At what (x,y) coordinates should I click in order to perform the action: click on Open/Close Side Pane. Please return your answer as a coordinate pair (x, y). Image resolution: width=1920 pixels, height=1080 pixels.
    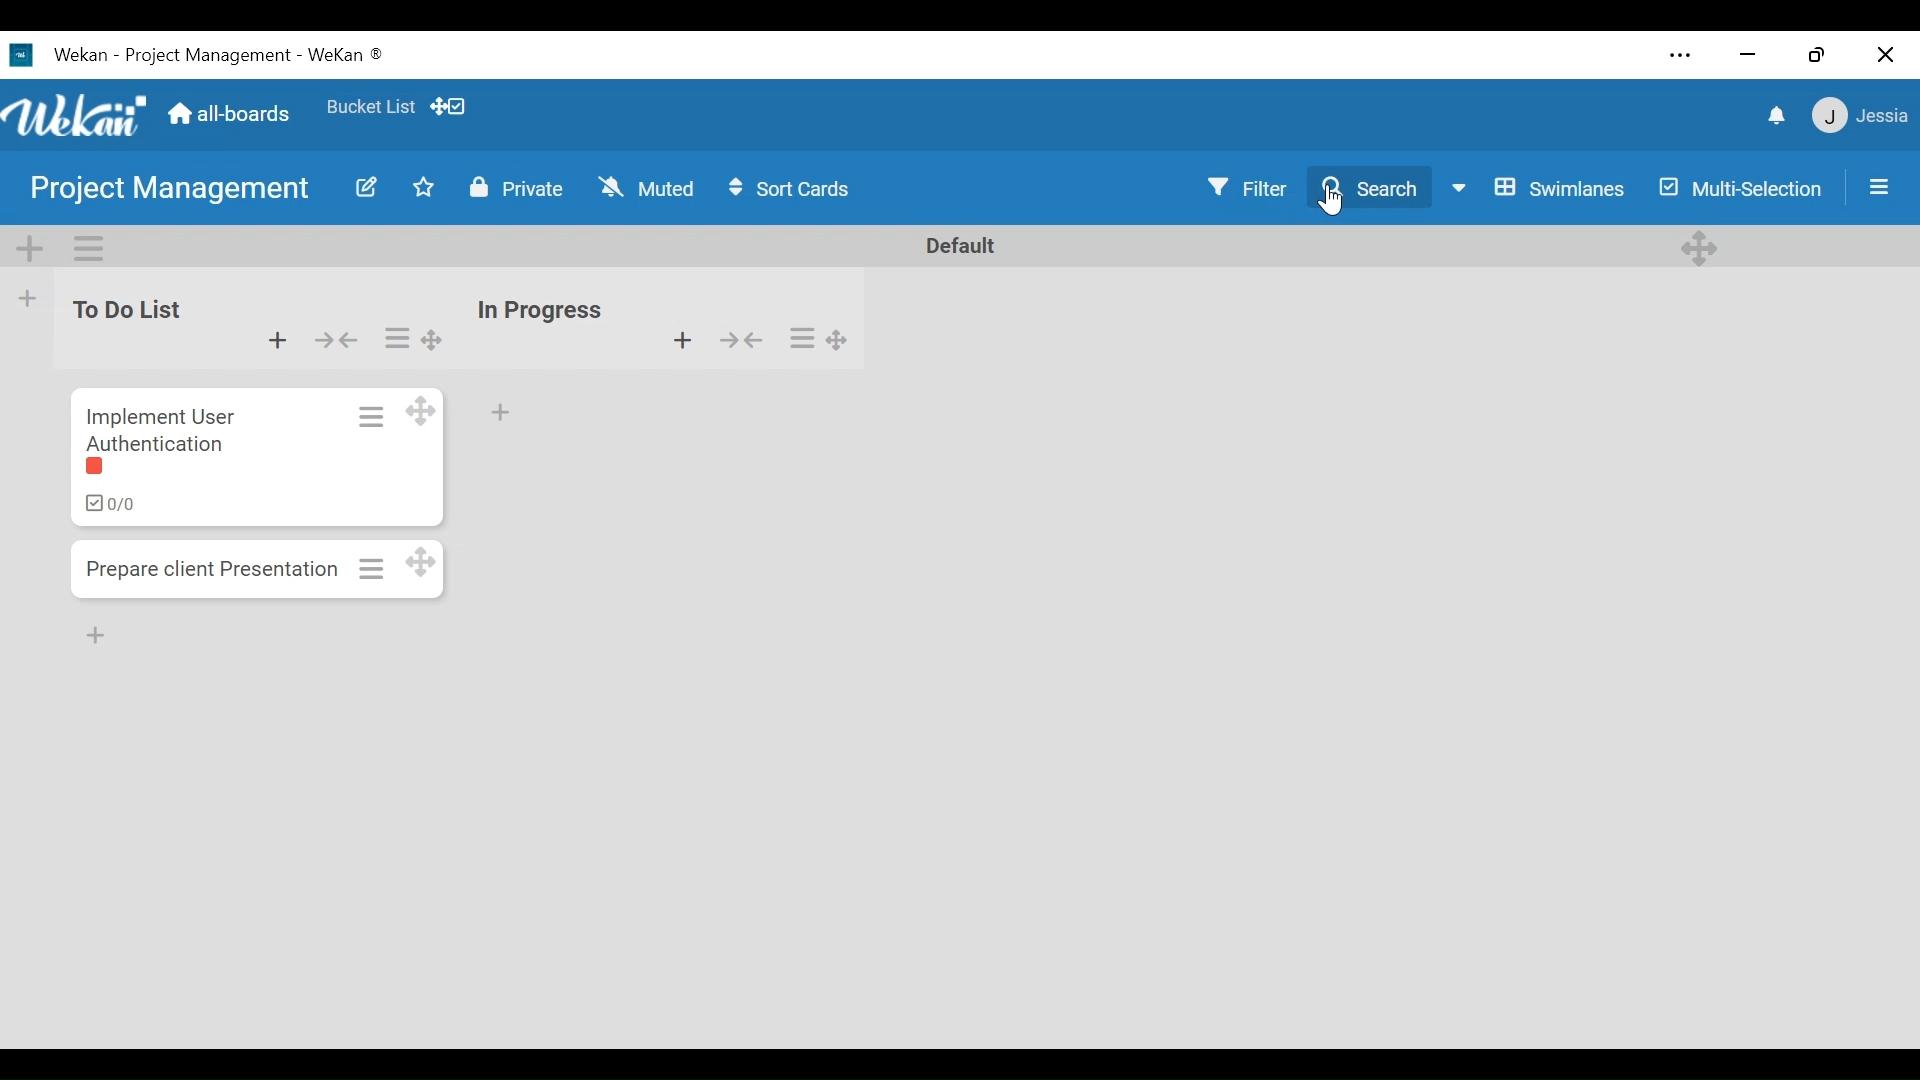
    Looking at the image, I should click on (1877, 188).